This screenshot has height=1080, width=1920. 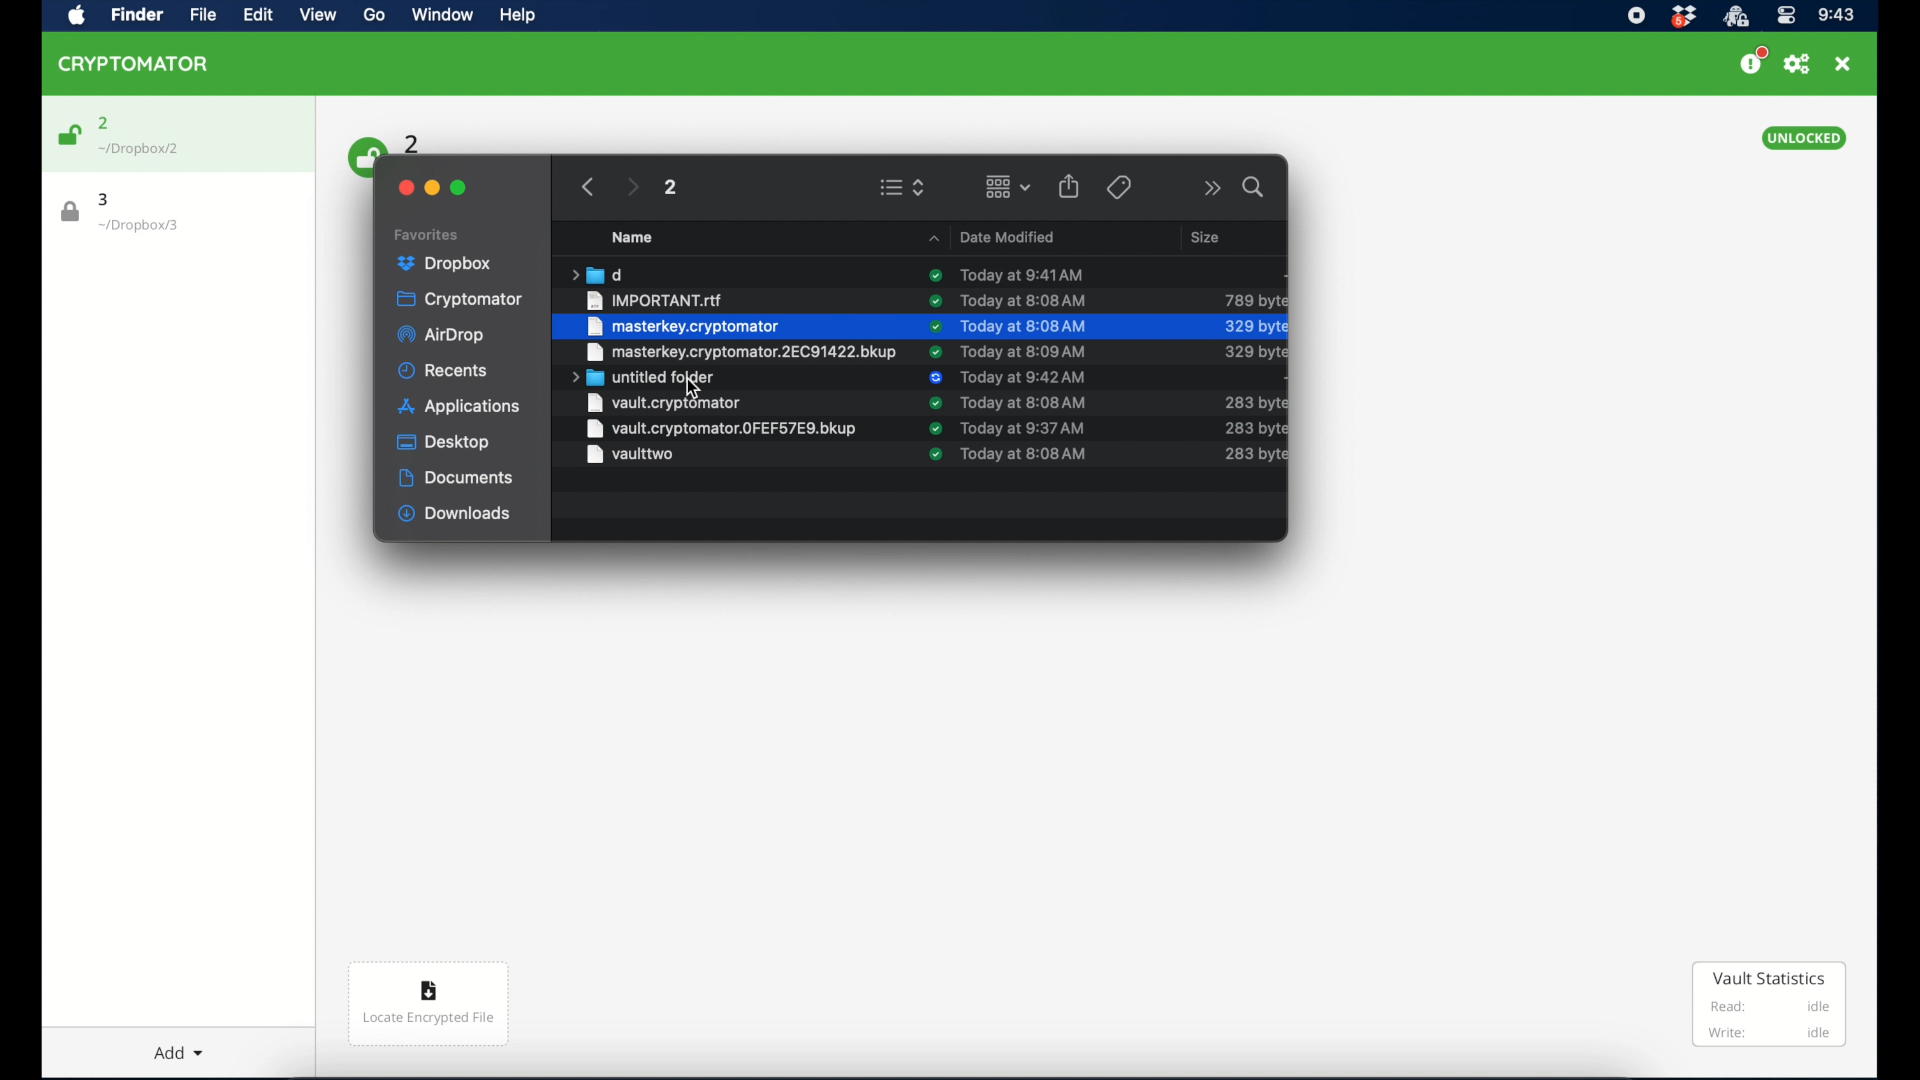 I want to click on size, so click(x=1256, y=429).